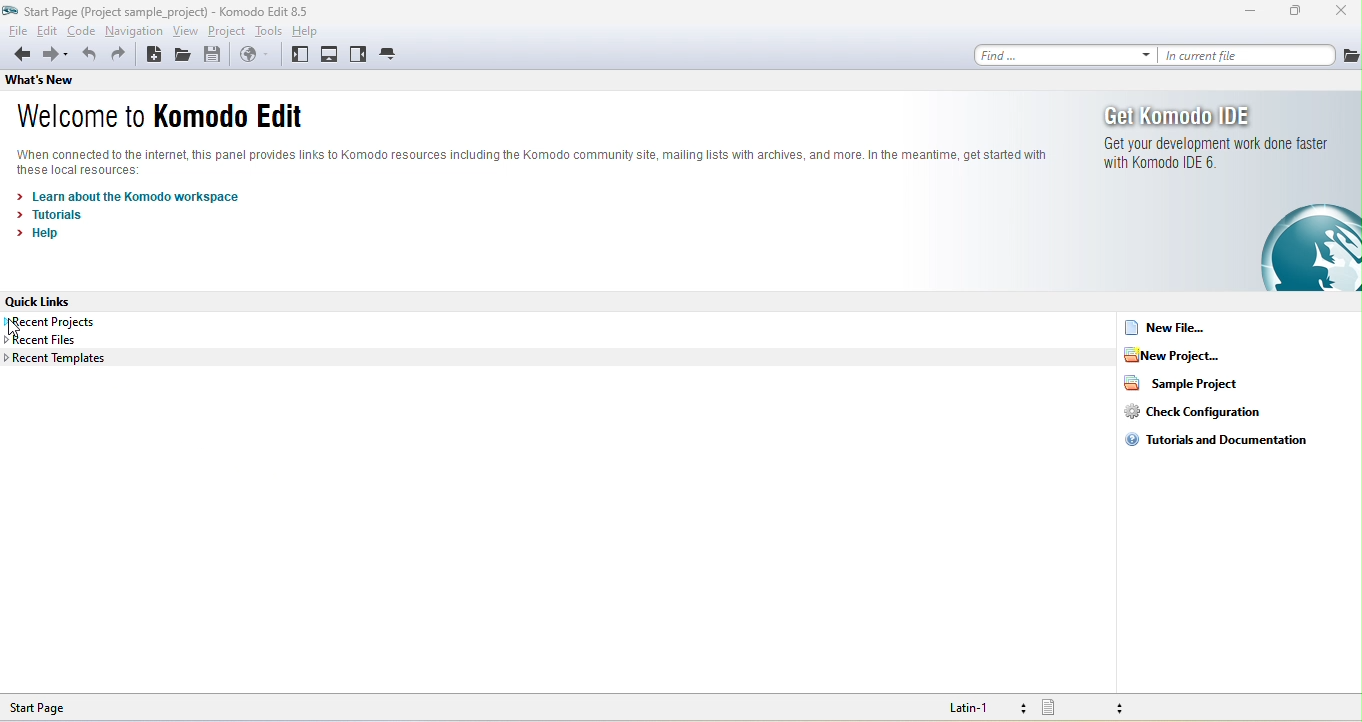 The image size is (1362, 722). Describe the element at coordinates (87, 30) in the screenshot. I see `code` at that location.